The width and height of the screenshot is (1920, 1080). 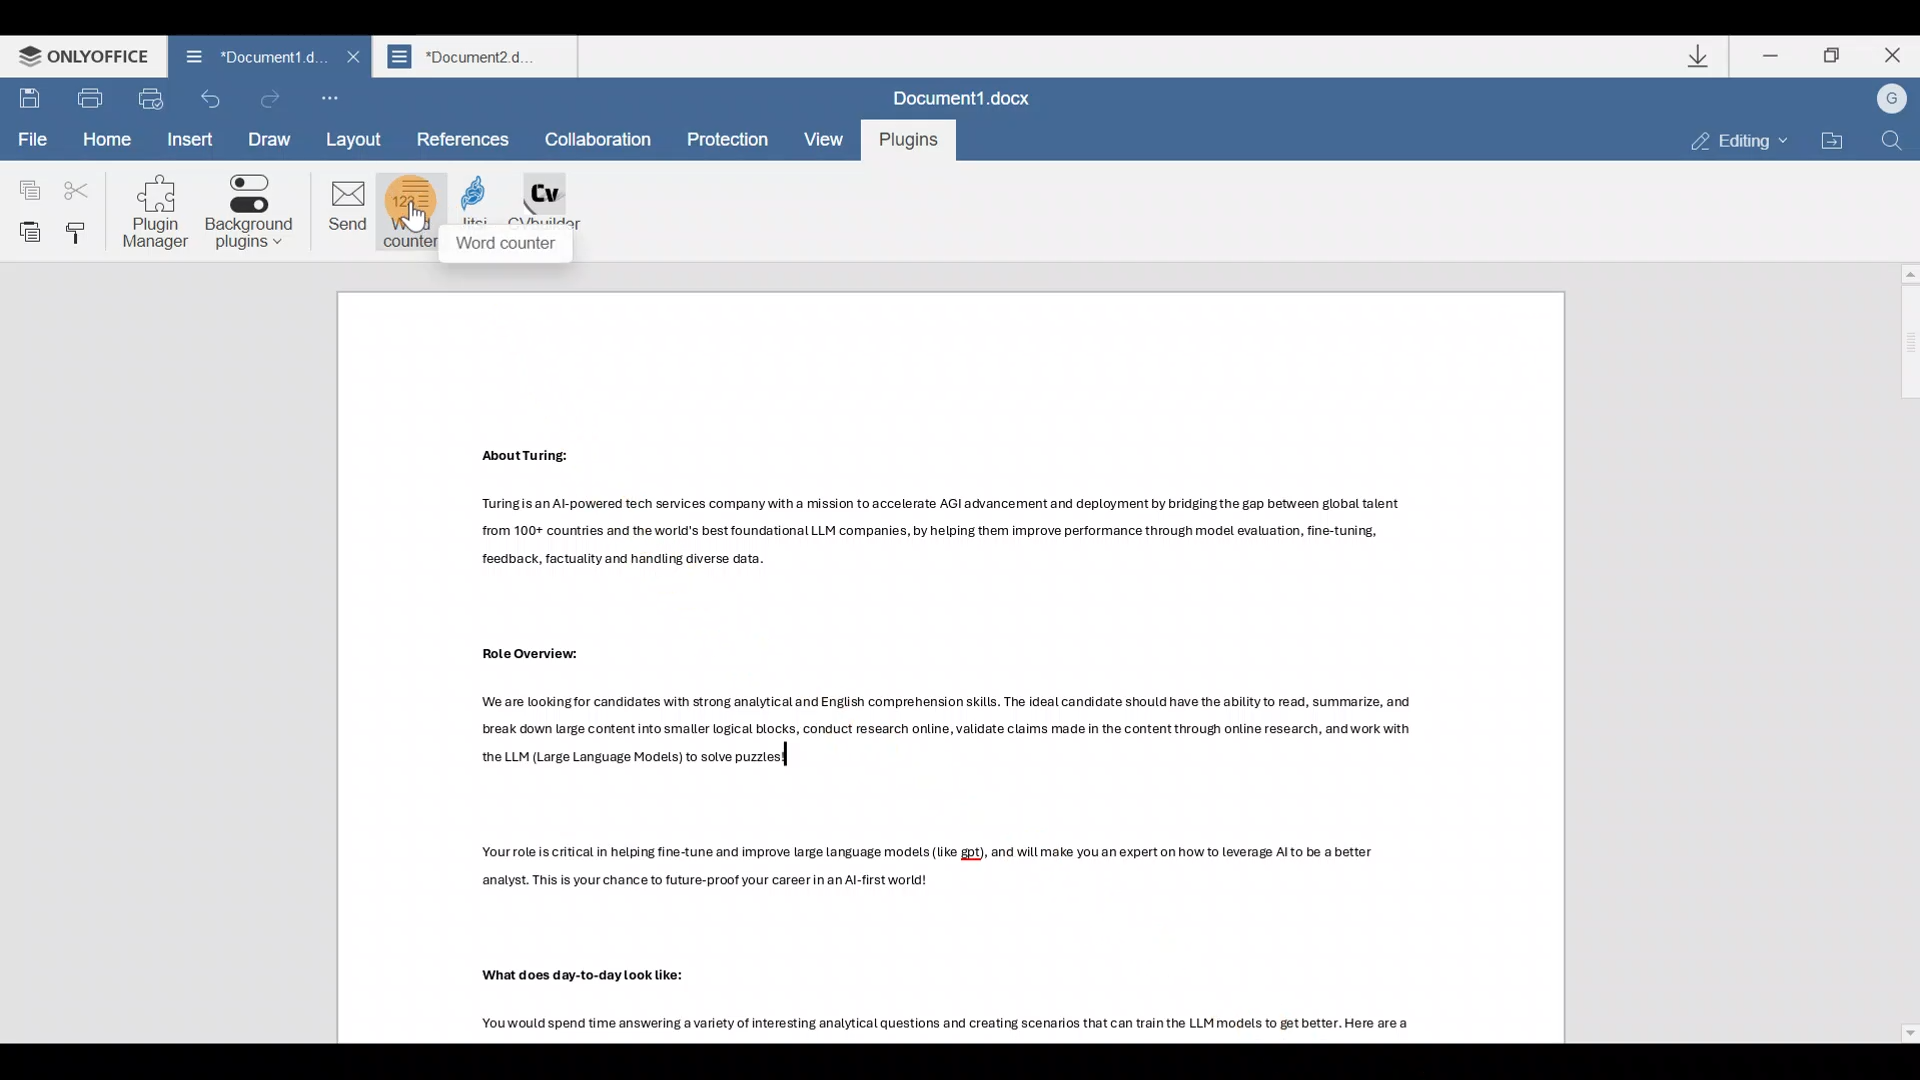 What do you see at coordinates (271, 140) in the screenshot?
I see `Draw` at bounding box center [271, 140].